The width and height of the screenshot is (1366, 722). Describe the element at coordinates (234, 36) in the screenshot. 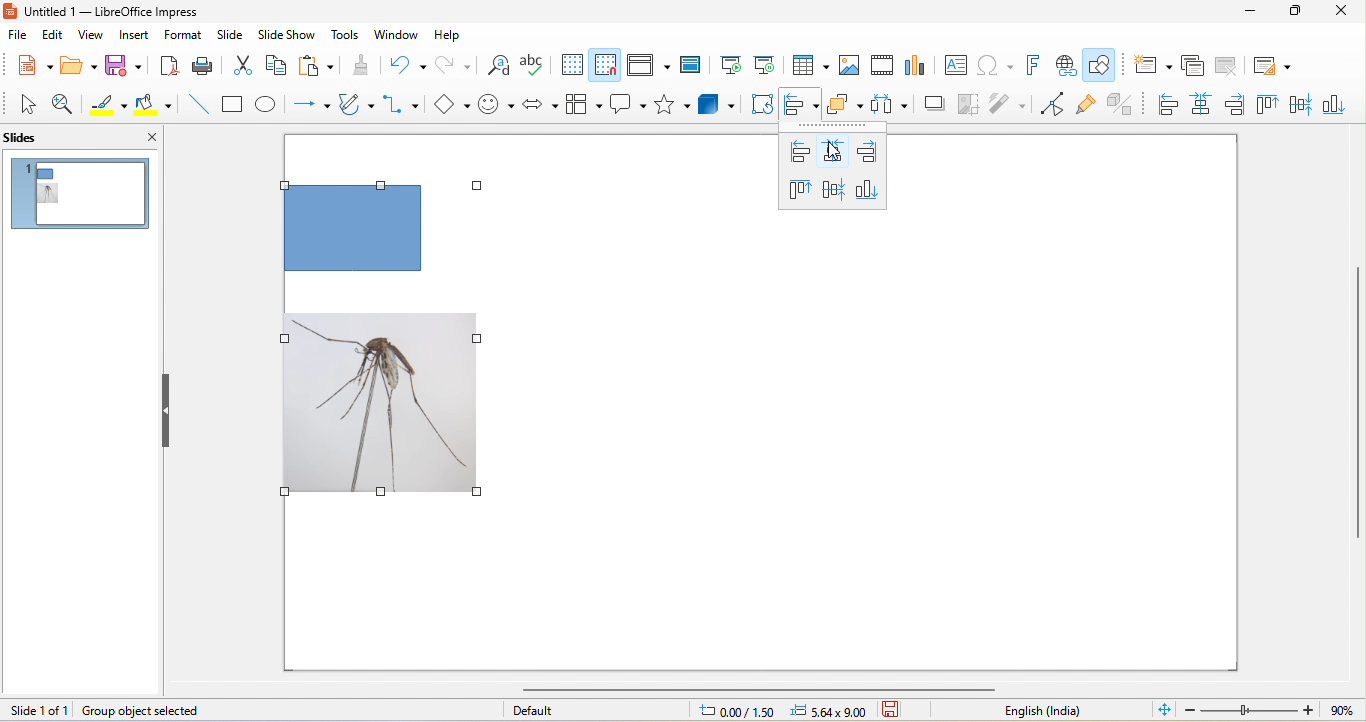

I see `slide` at that location.